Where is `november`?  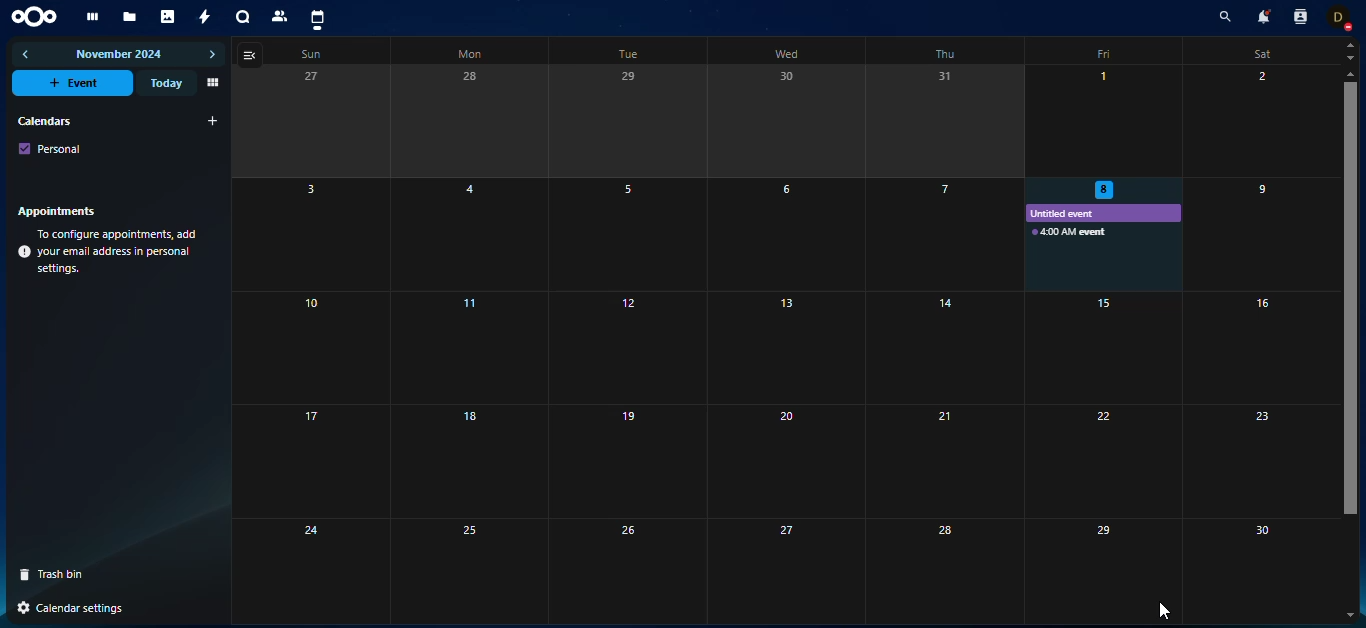 november is located at coordinates (120, 56).